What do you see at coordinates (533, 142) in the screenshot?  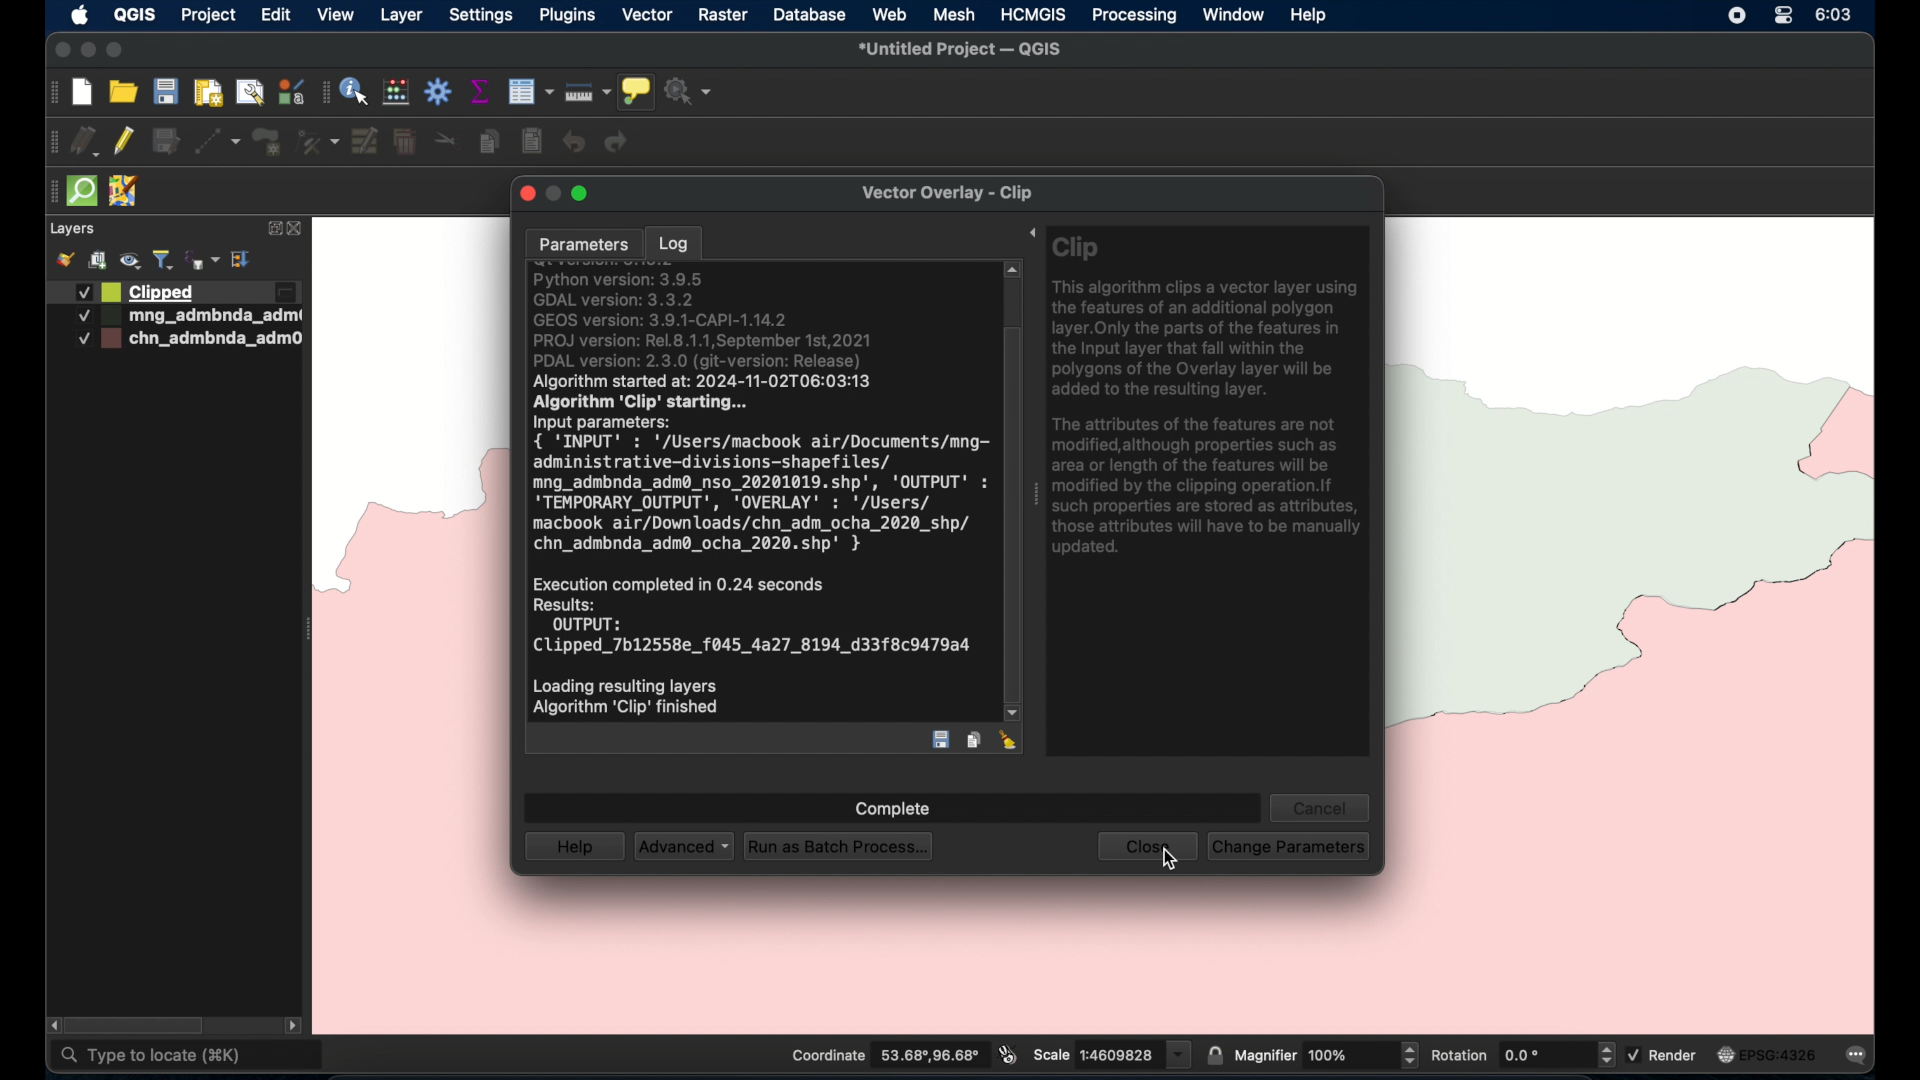 I see `paste features` at bounding box center [533, 142].